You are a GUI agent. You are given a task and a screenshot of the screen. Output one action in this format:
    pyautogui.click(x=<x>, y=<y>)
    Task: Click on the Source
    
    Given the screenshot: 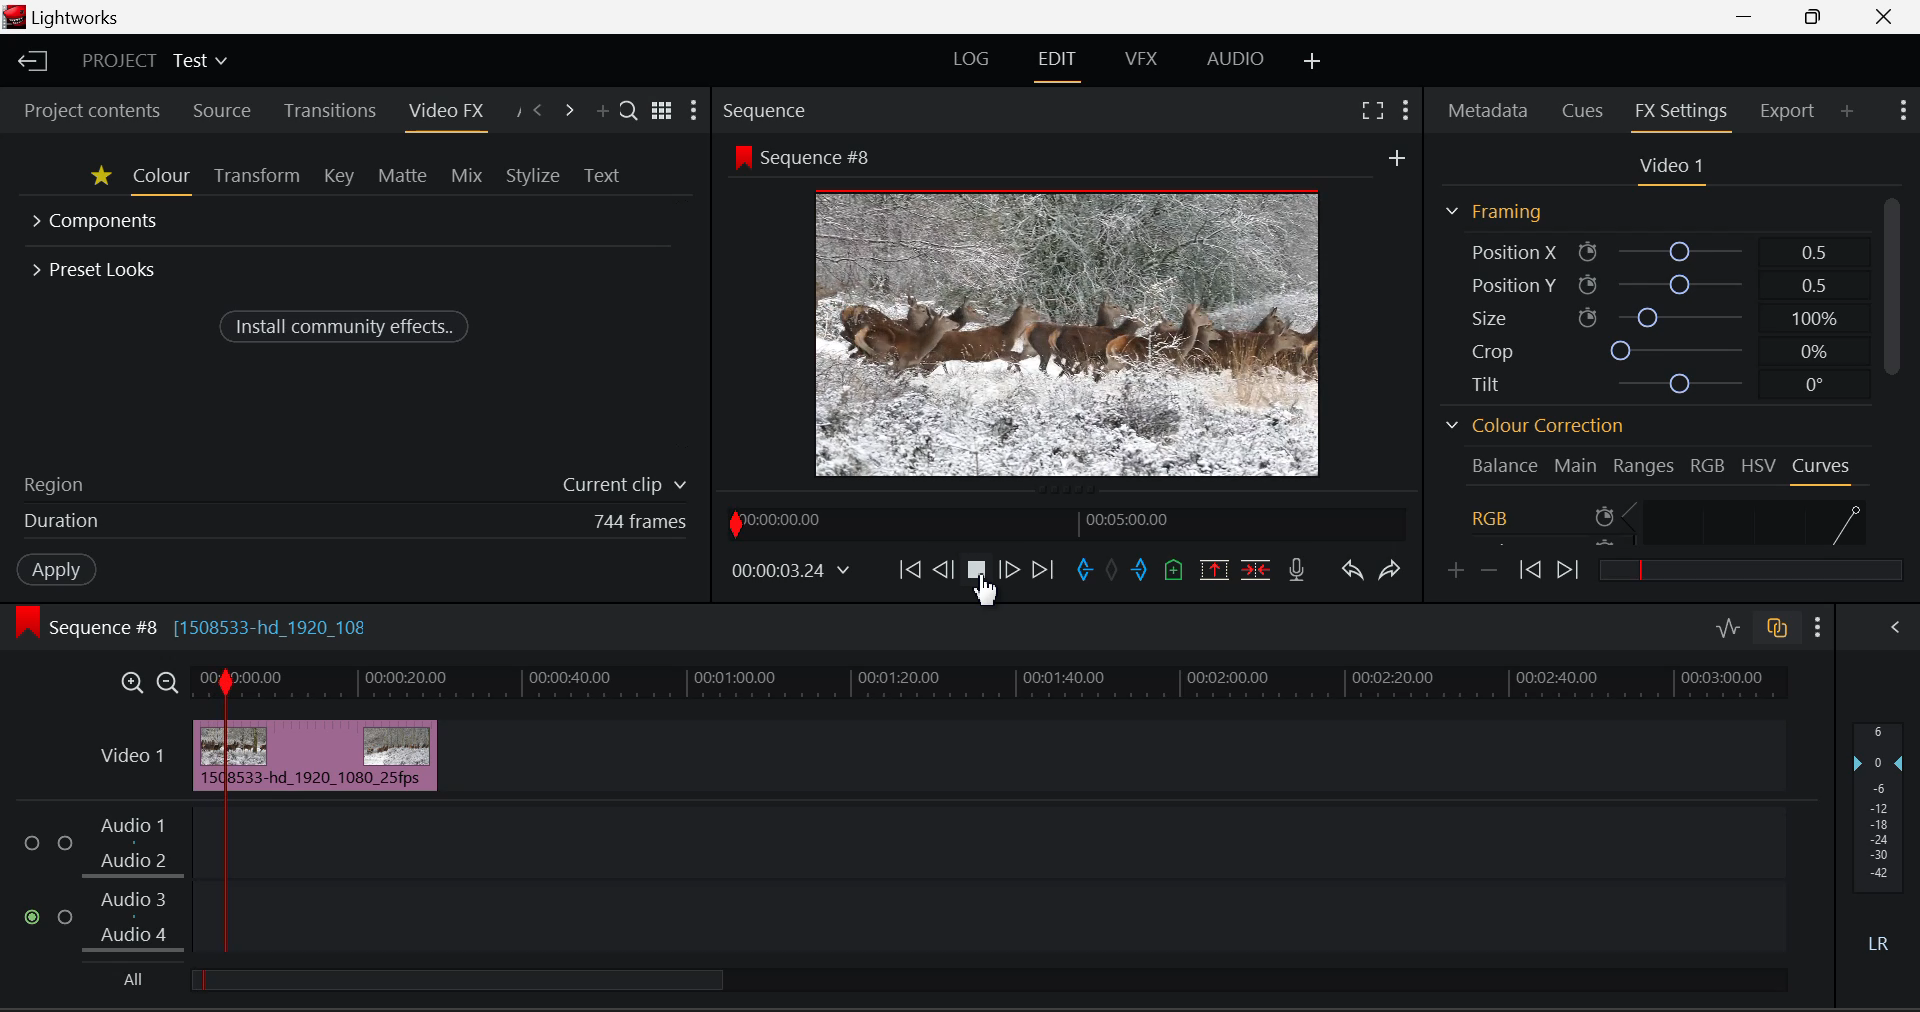 What is the action you would take?
    pyautogui.click(x=221, y=111)
    